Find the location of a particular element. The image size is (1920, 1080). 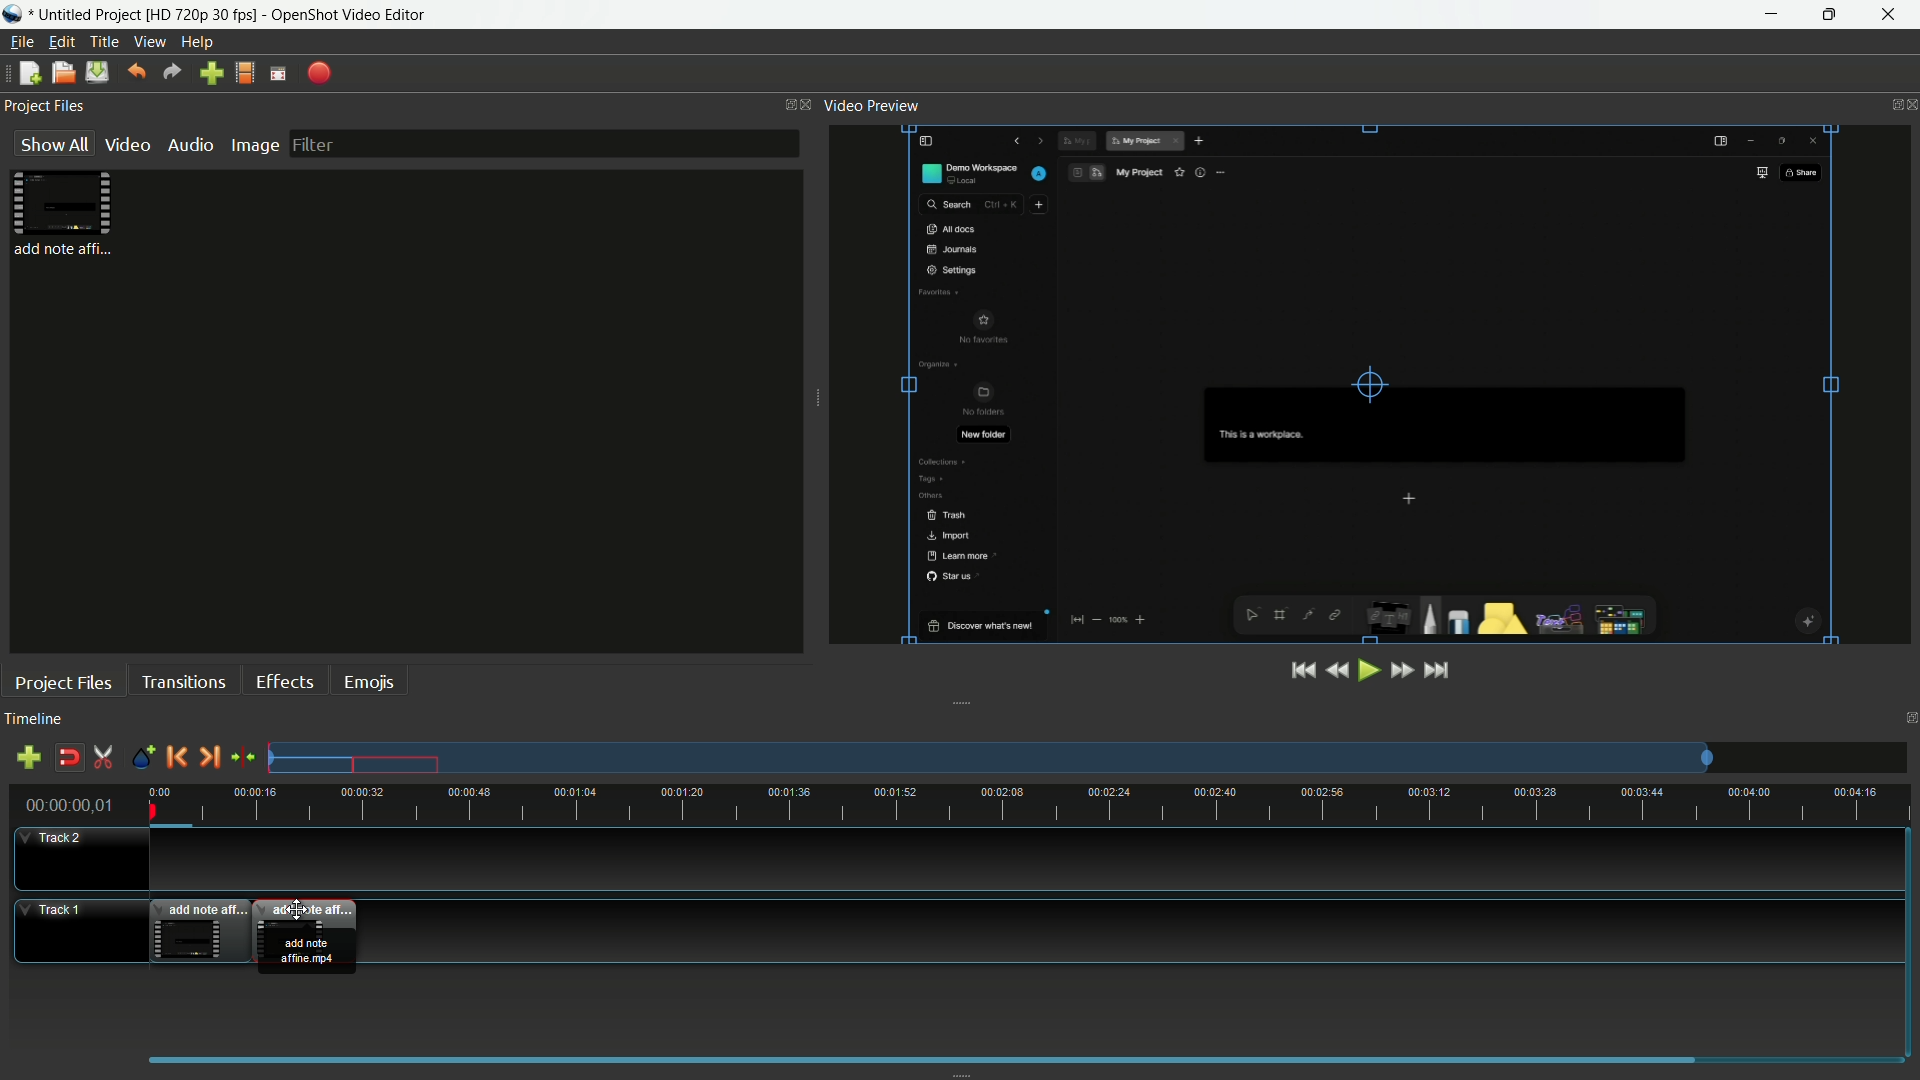

profile is located at coordinates (245, 74).